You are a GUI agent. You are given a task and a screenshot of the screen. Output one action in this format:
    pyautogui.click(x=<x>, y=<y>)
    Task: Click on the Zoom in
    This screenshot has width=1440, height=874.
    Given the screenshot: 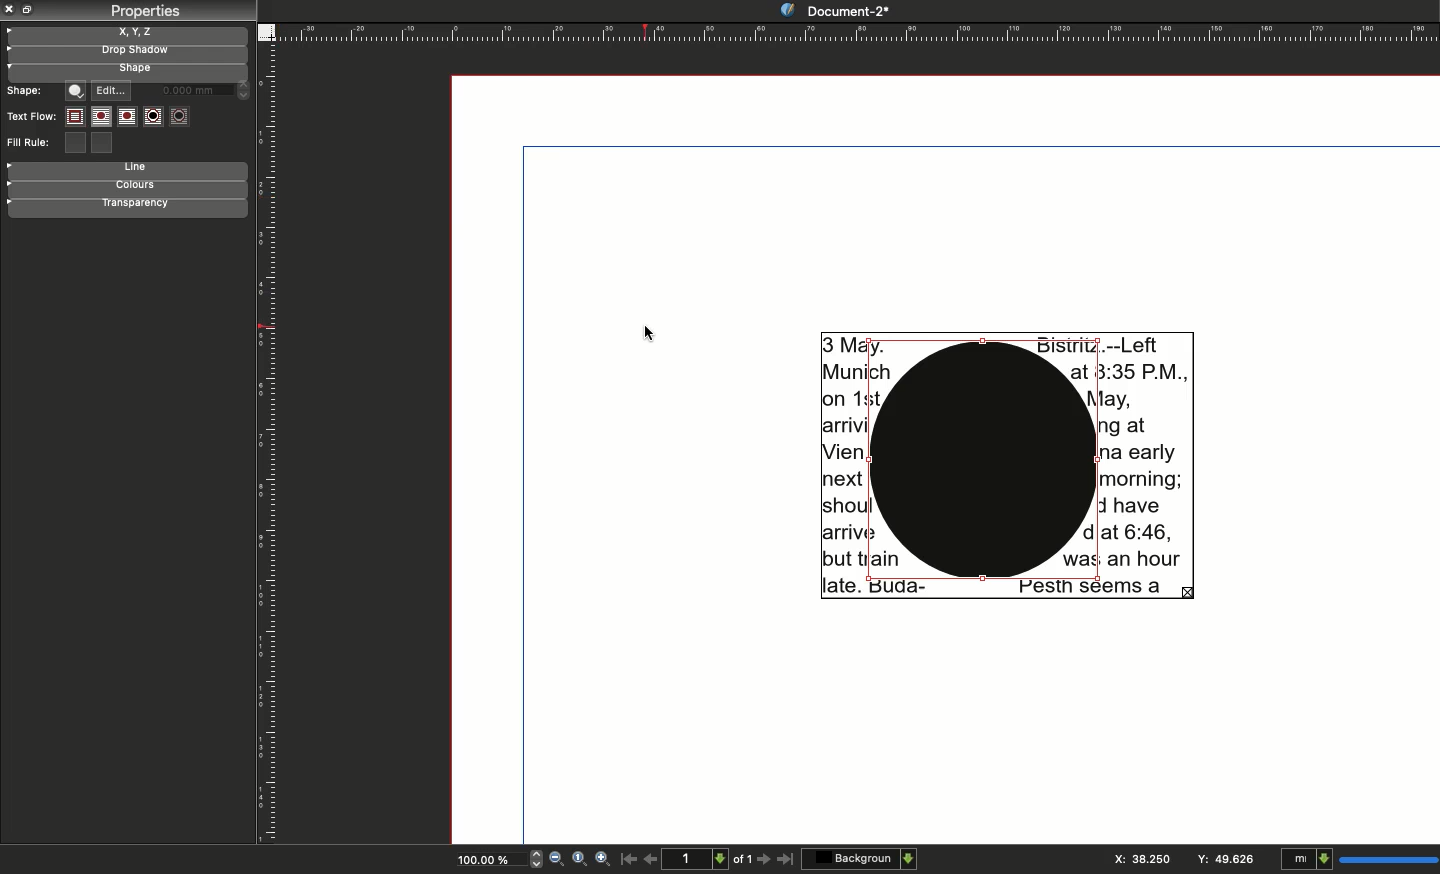 What is the action you would take?
    pyautogui.click(x=600, y=860)
    